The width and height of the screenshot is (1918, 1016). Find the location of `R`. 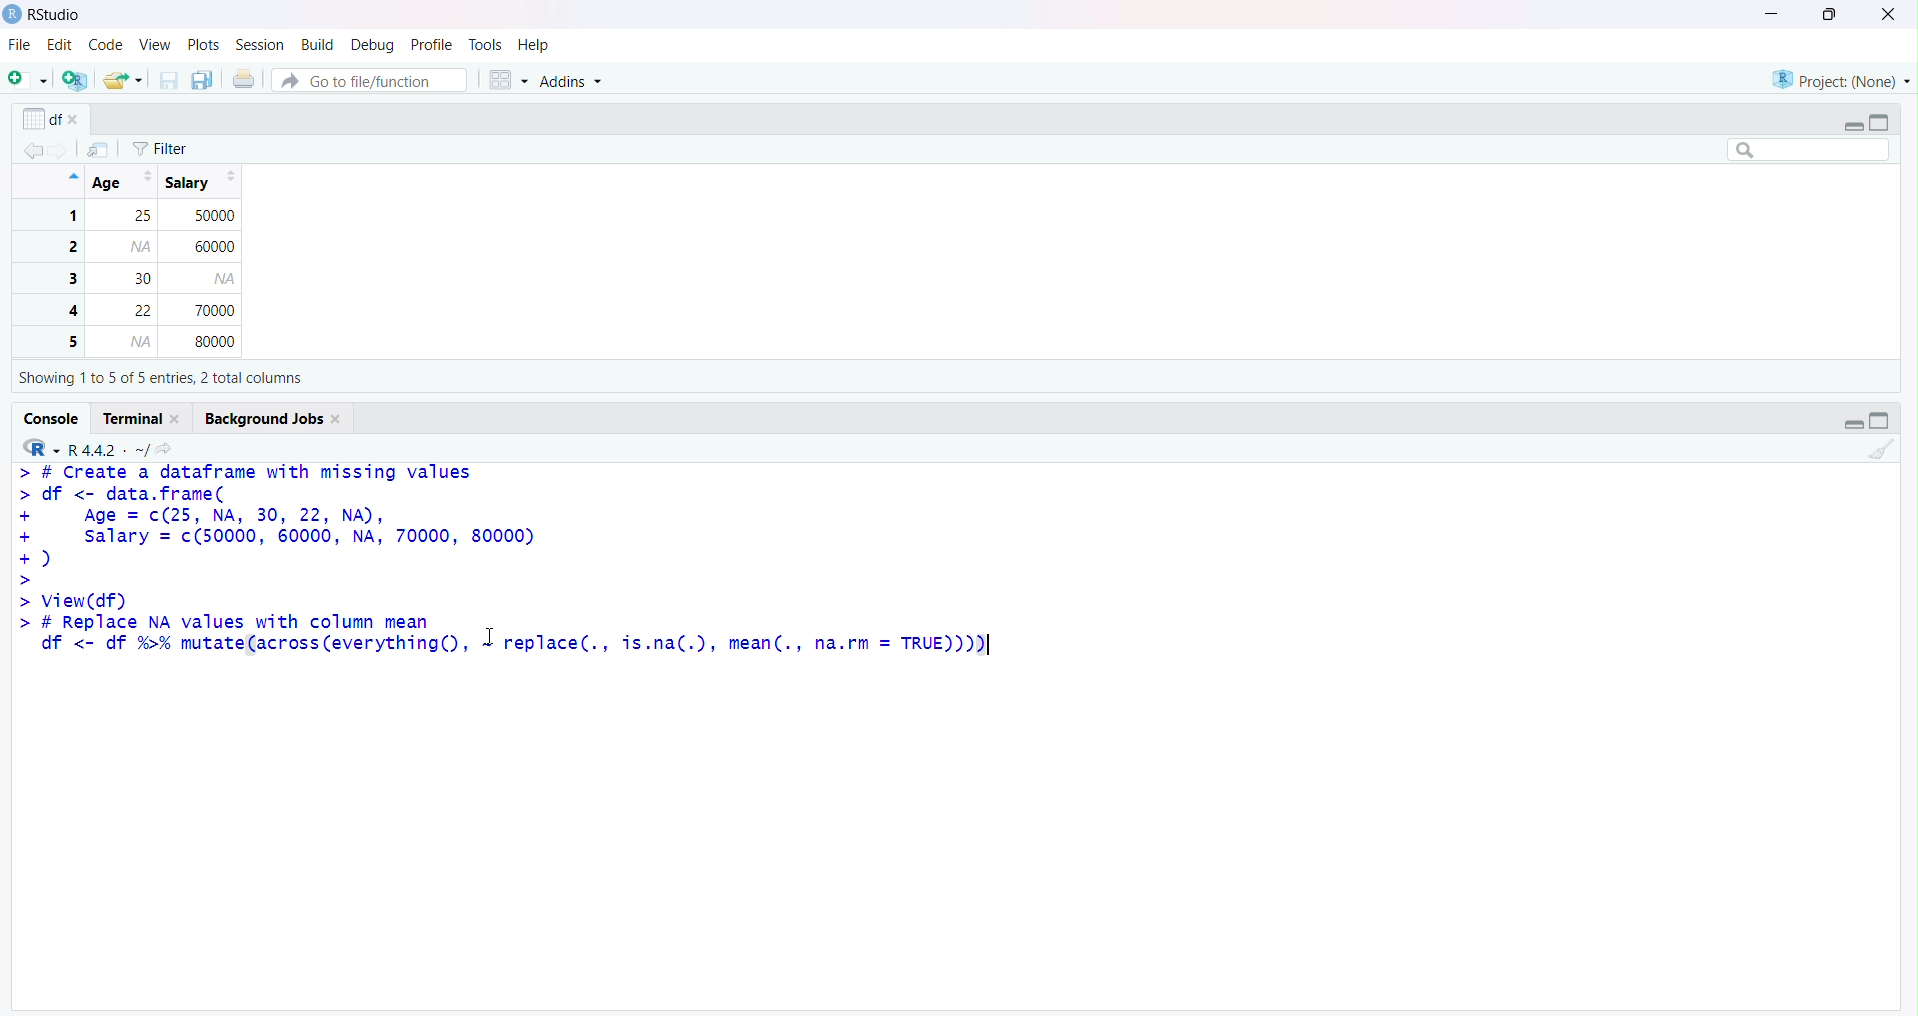

R is located at coordinates (37, 445).